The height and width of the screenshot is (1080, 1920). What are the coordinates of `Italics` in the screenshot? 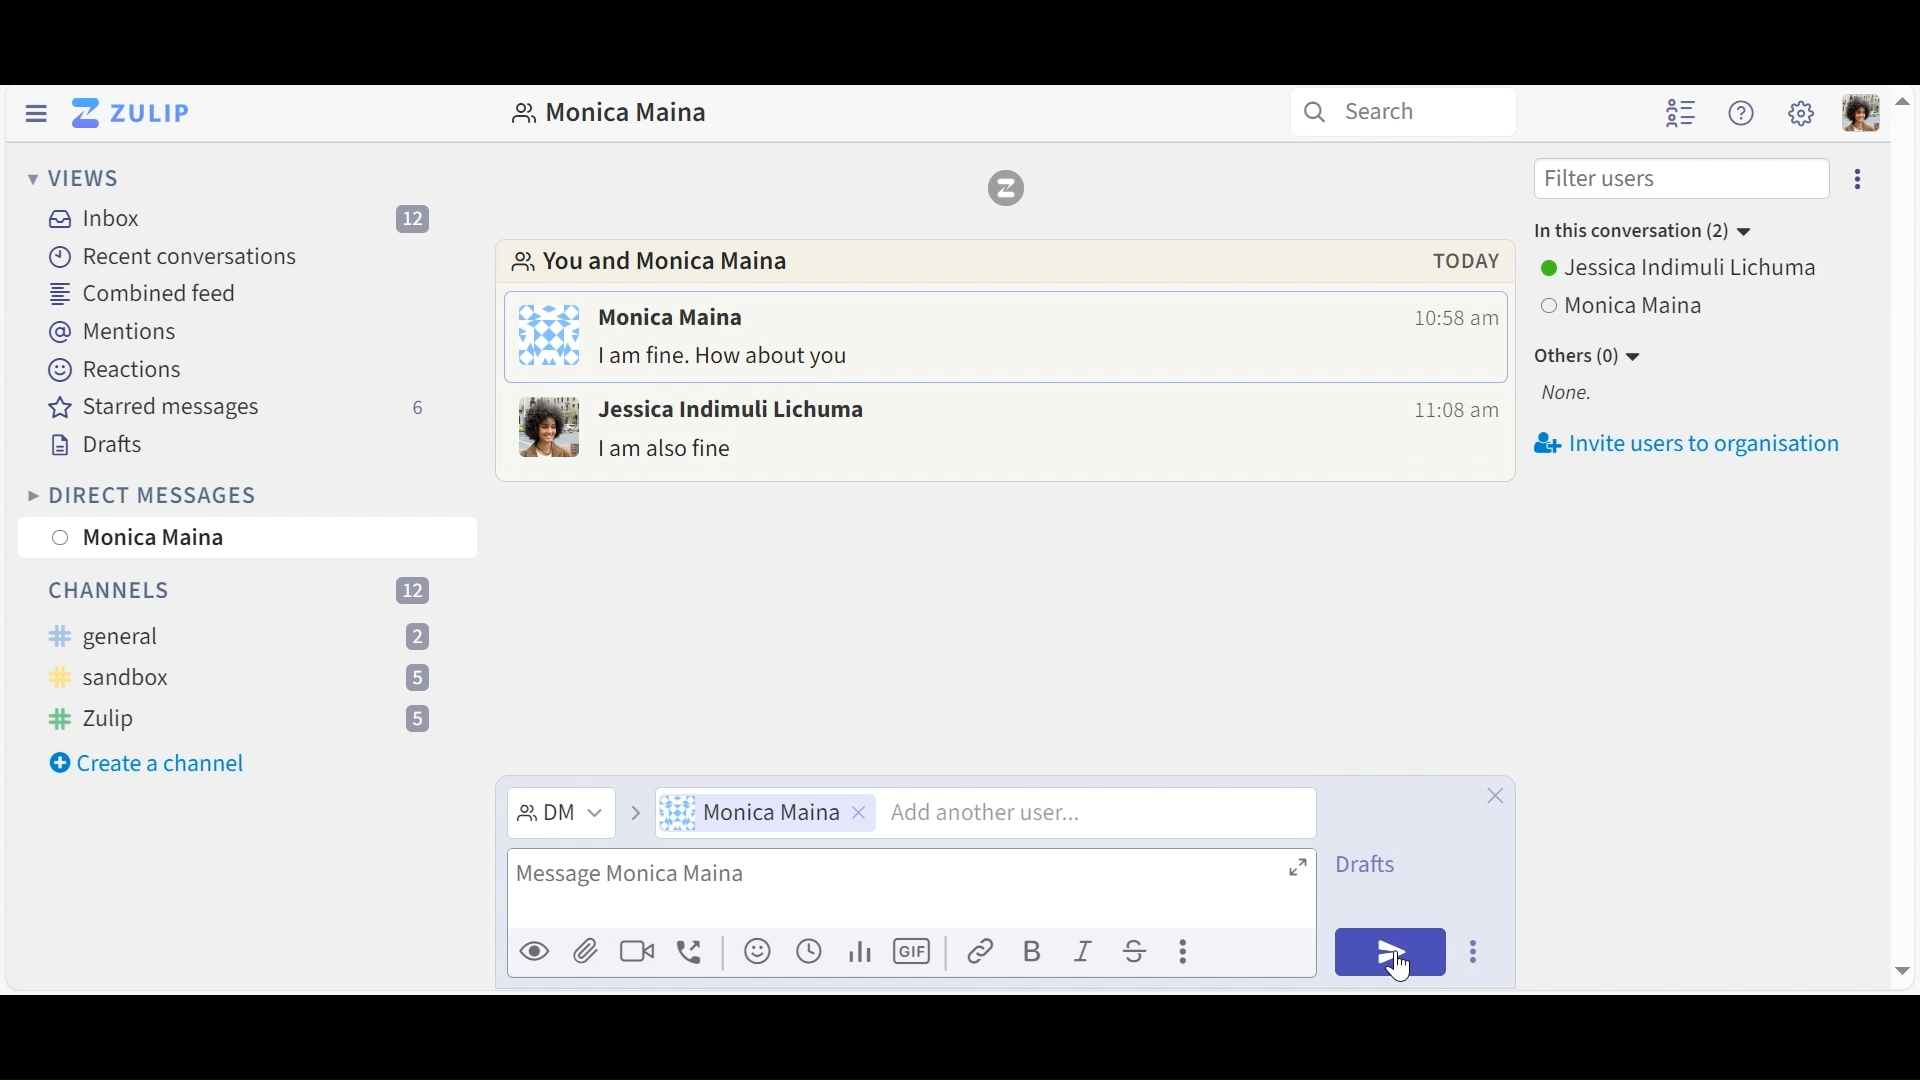 It's located at (1088, 951).